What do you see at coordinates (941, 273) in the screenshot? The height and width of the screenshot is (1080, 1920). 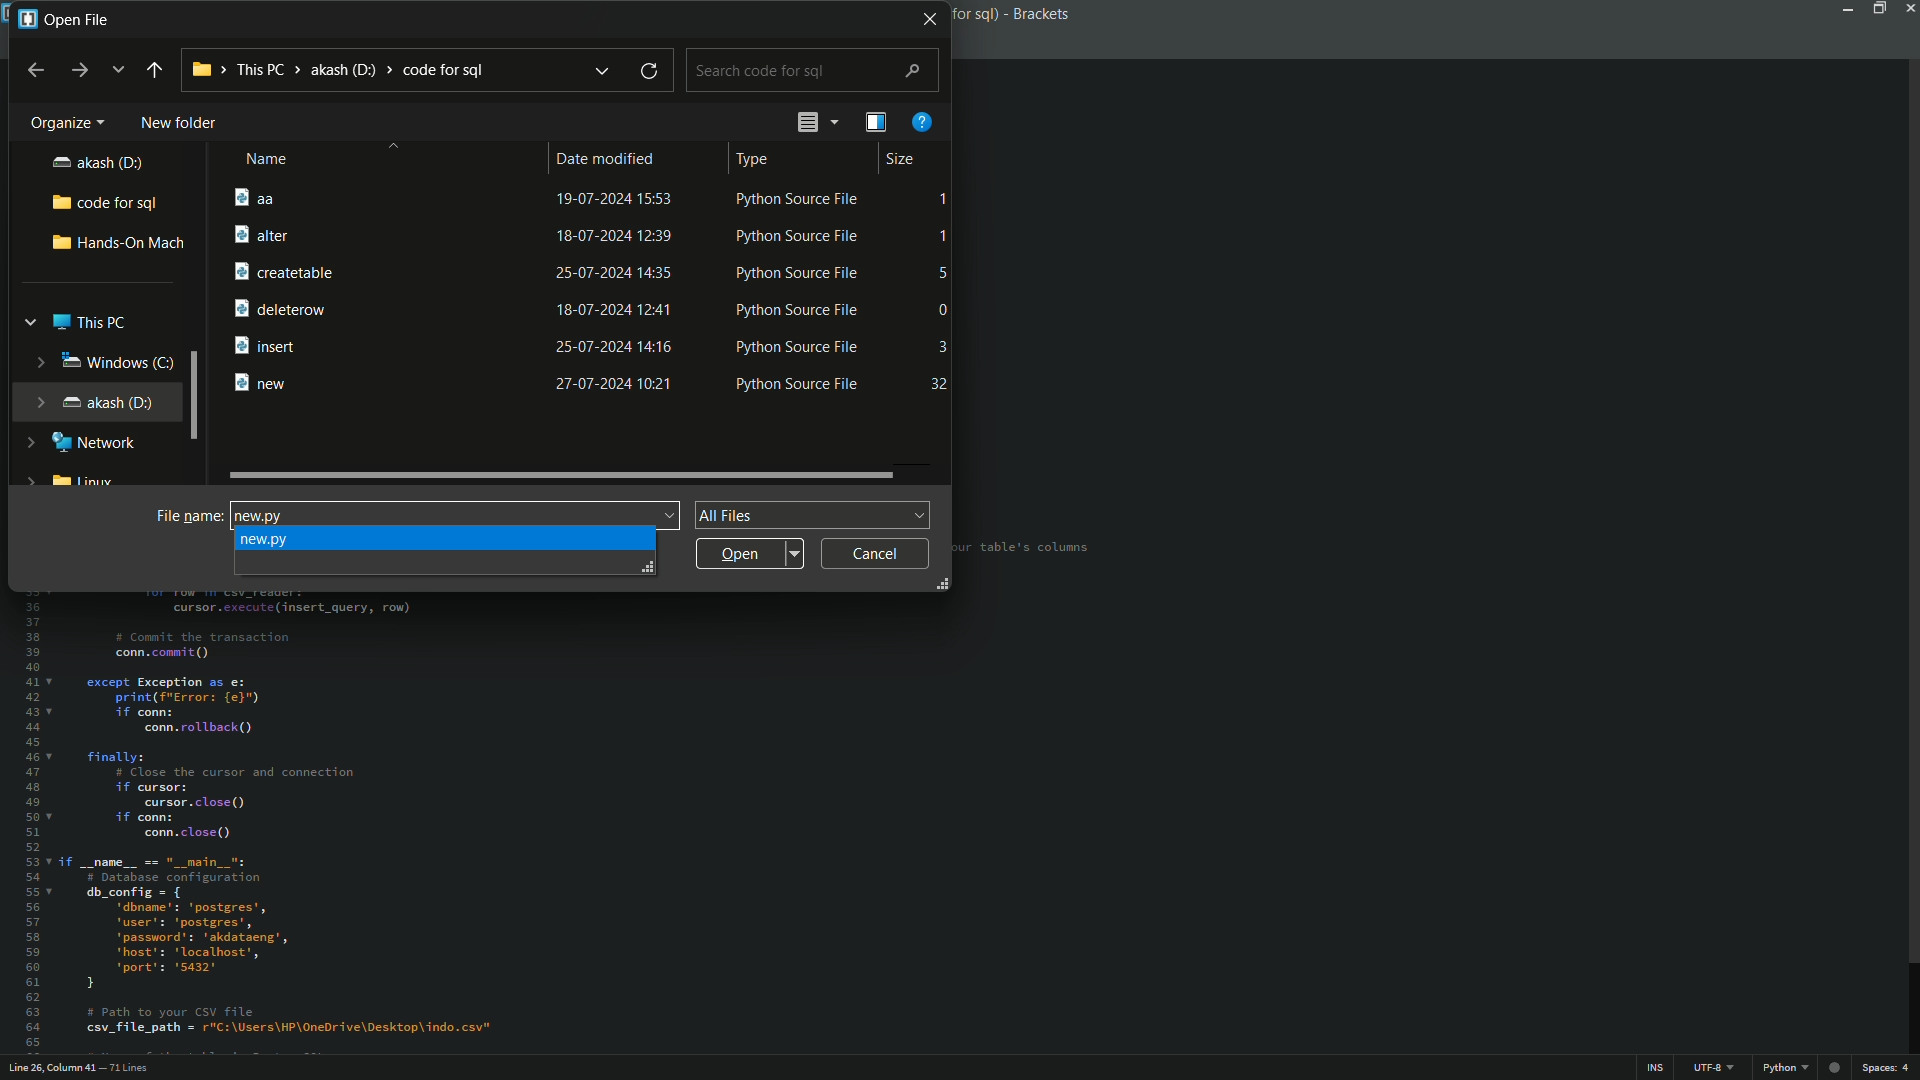 I see `5` at bounding box center [941, 273].